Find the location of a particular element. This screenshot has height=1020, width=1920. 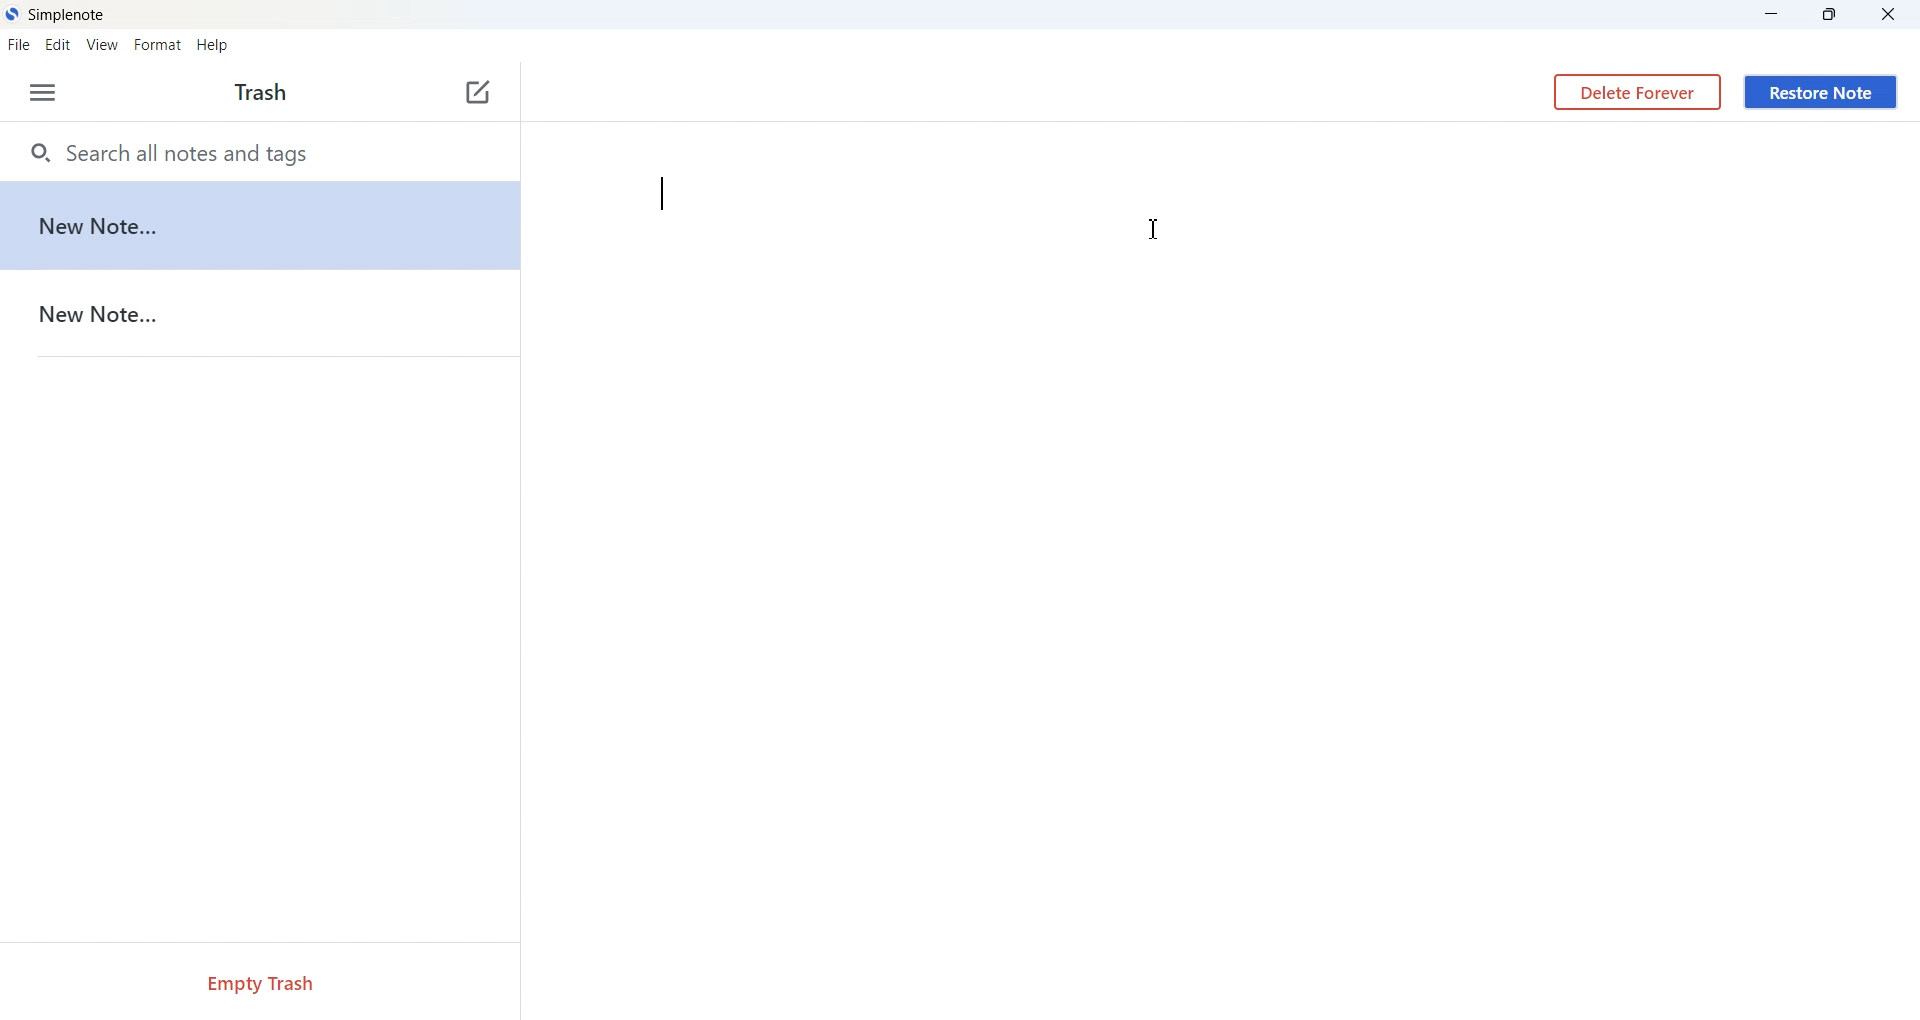

View is located at coordinates (102, 43).